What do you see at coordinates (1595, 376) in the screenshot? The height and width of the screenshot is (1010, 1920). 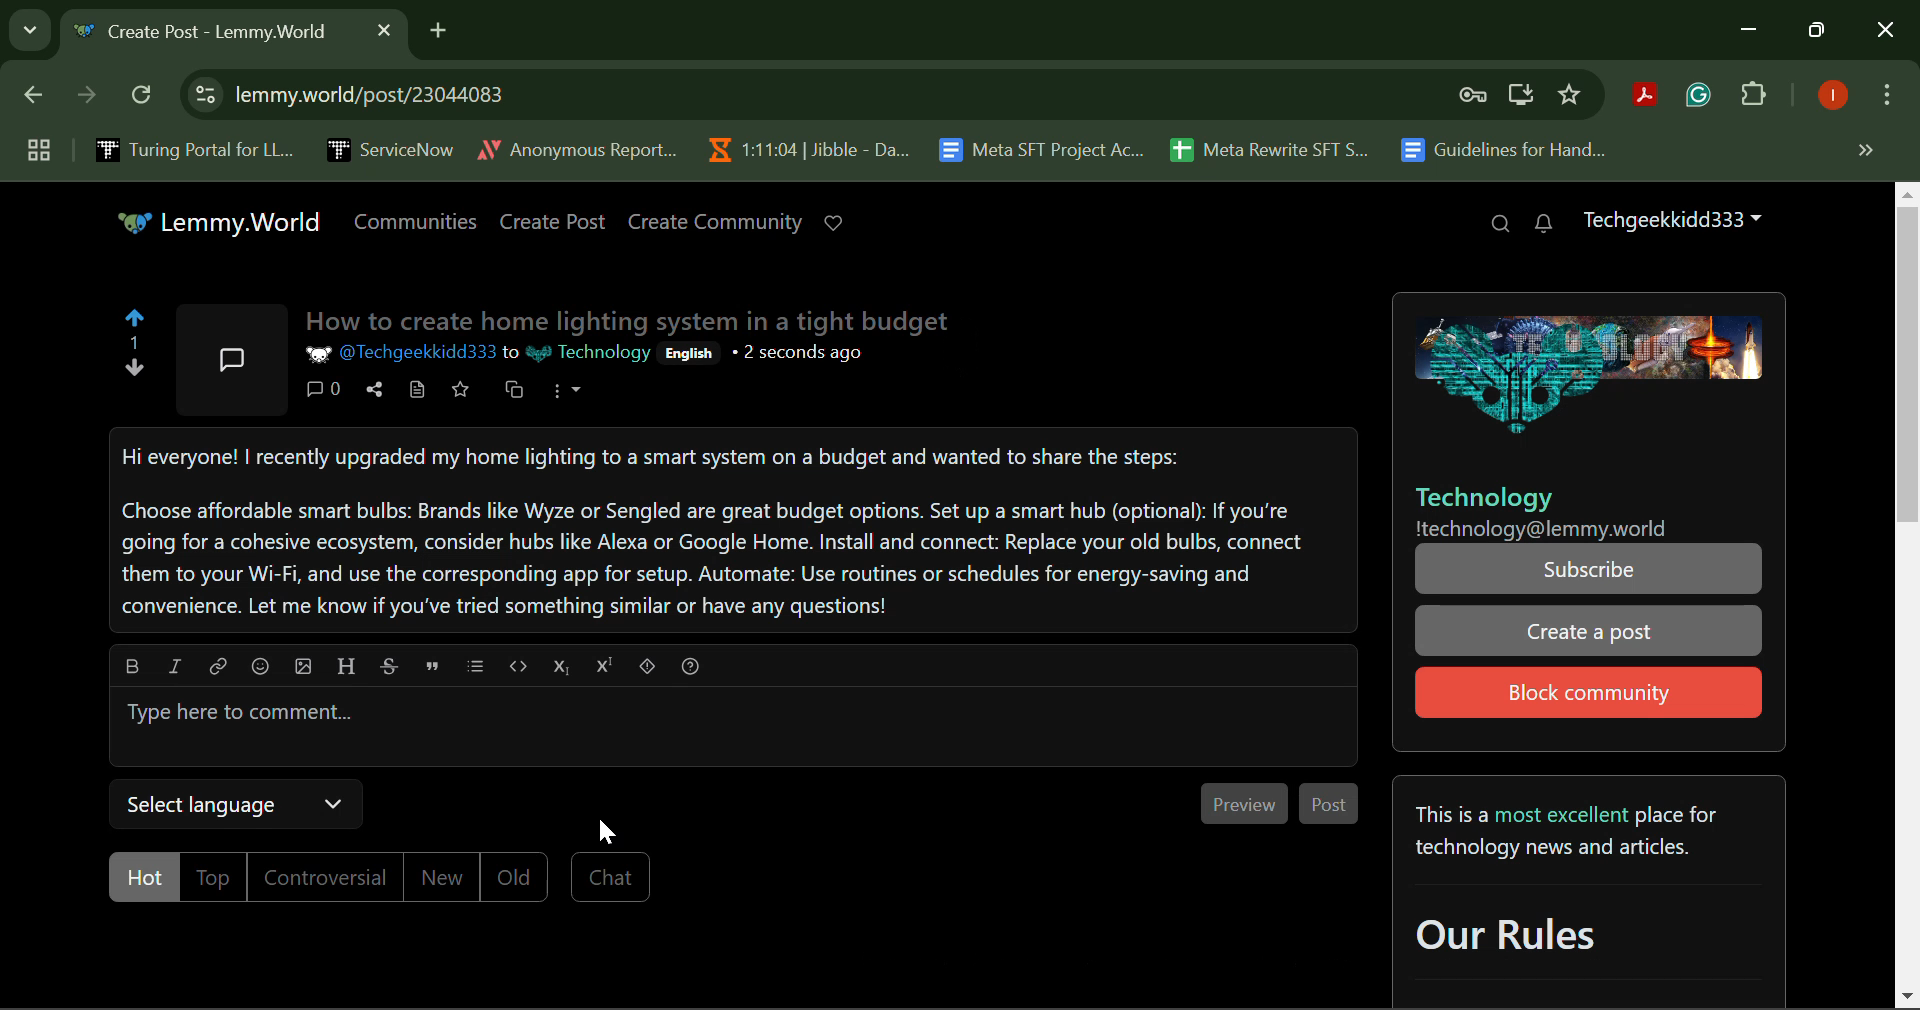 I see `Technology Community Media` at bounding box center [1595, 376].